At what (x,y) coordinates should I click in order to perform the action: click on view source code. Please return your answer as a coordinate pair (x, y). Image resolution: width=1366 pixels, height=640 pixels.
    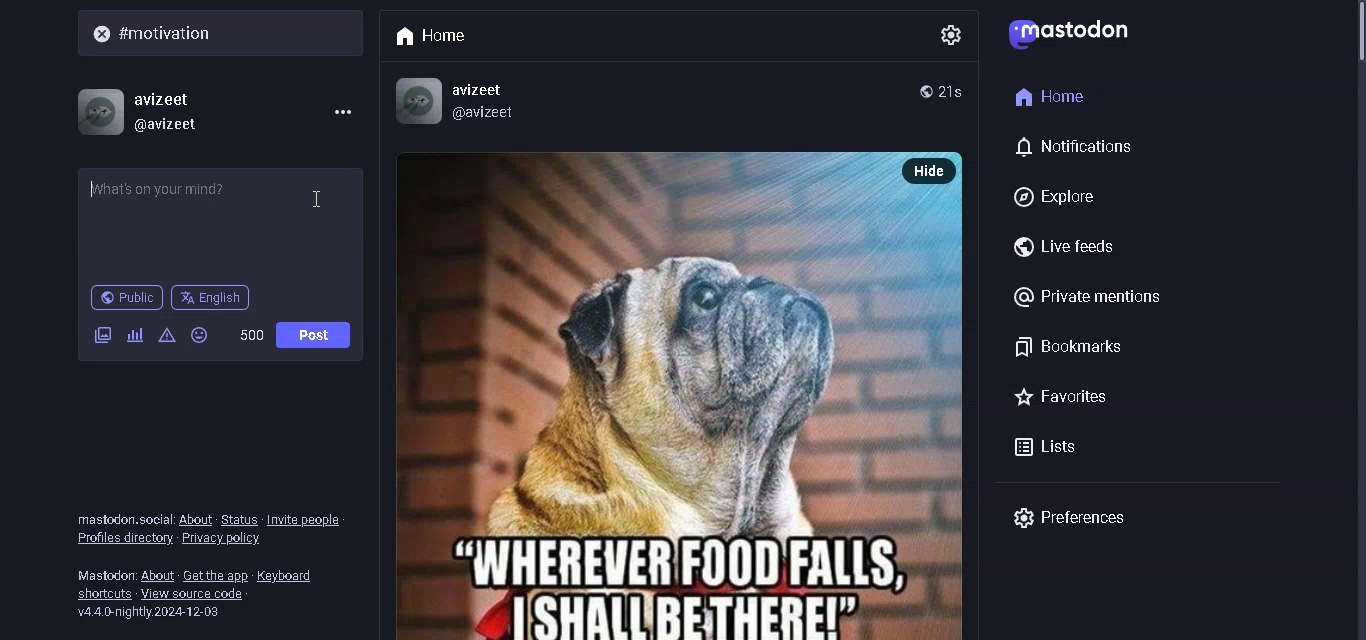
    Looking at the image, I should click on (197, 594).